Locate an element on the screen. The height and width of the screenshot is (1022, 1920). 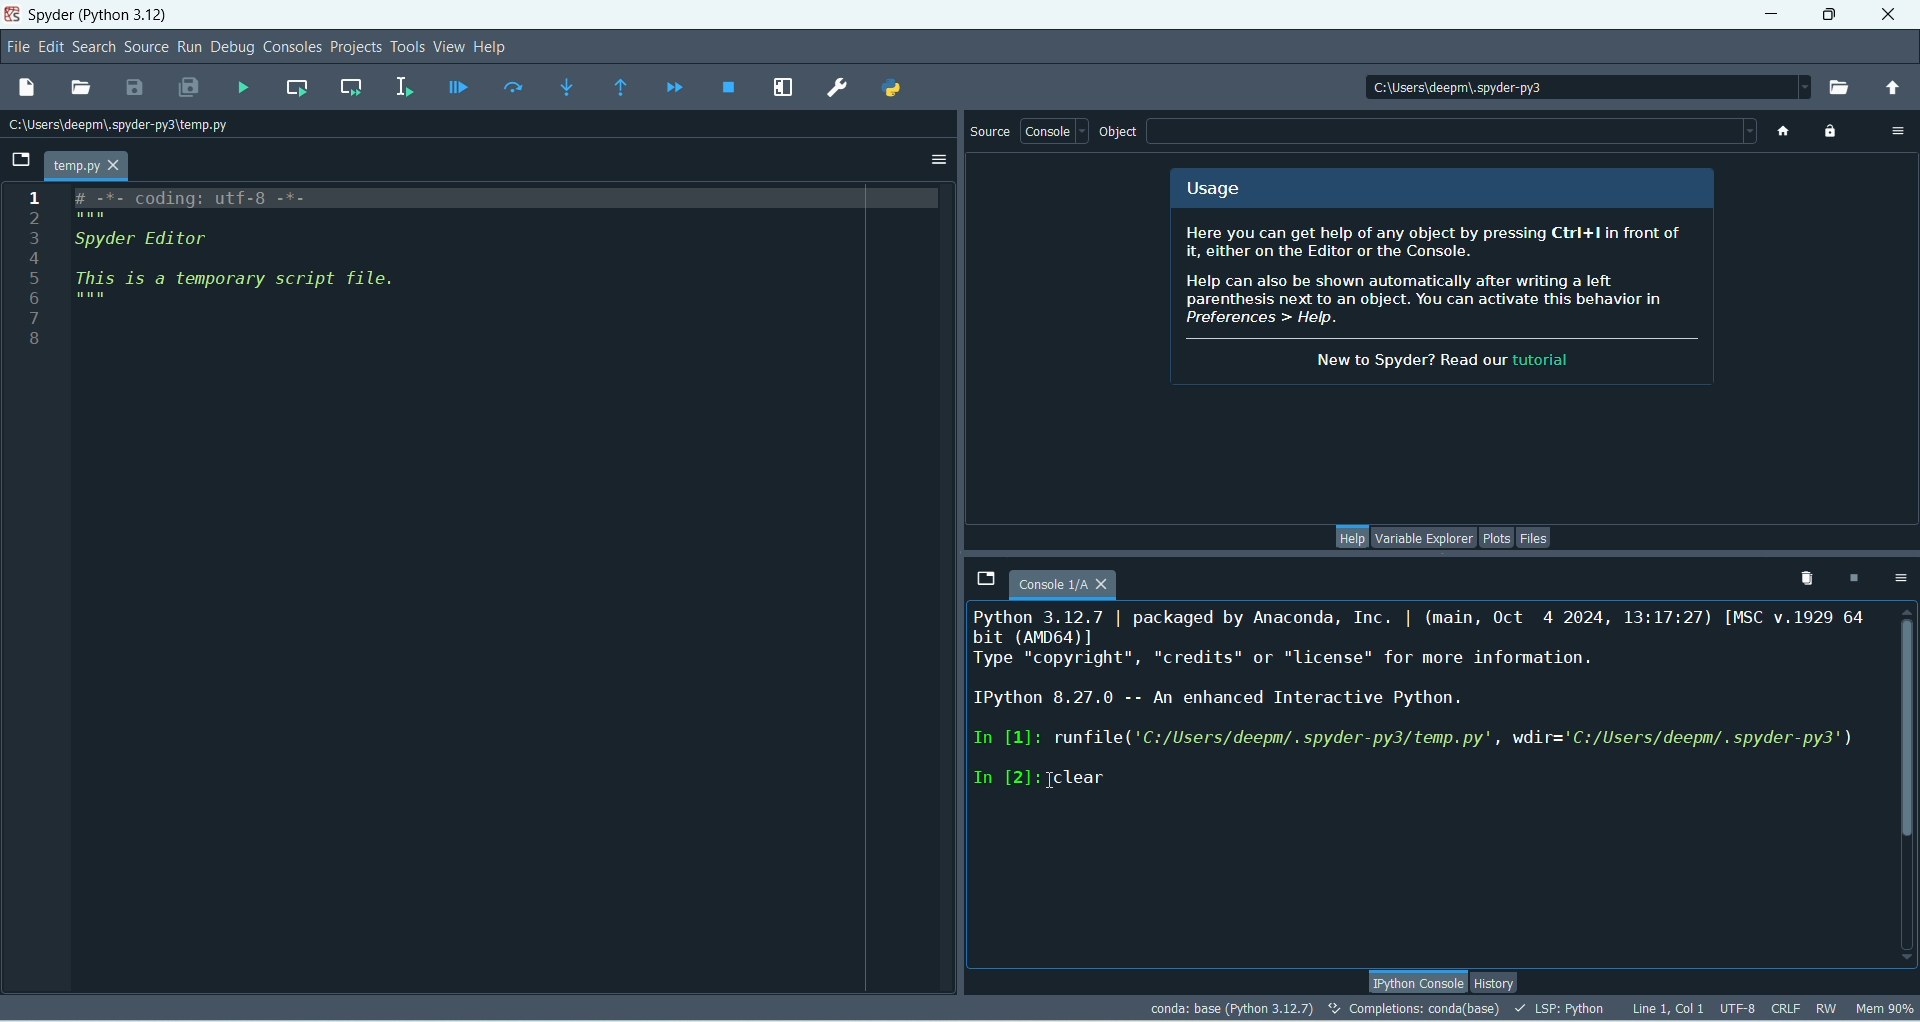
variable explorer is located at coordinates (1422, 538).